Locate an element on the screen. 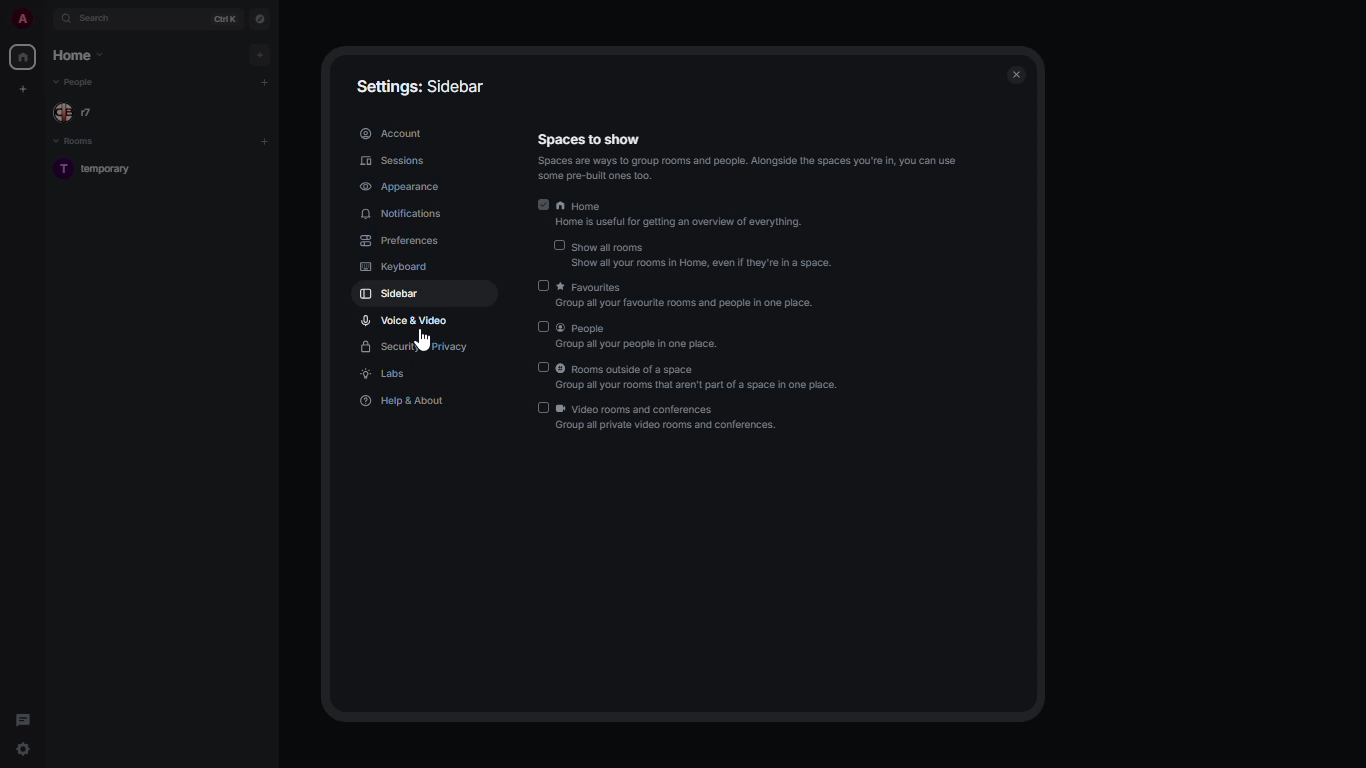 The height and width of the screenshot is (768, 1366). rooms outside of a space is located at coordinates (702, 378).